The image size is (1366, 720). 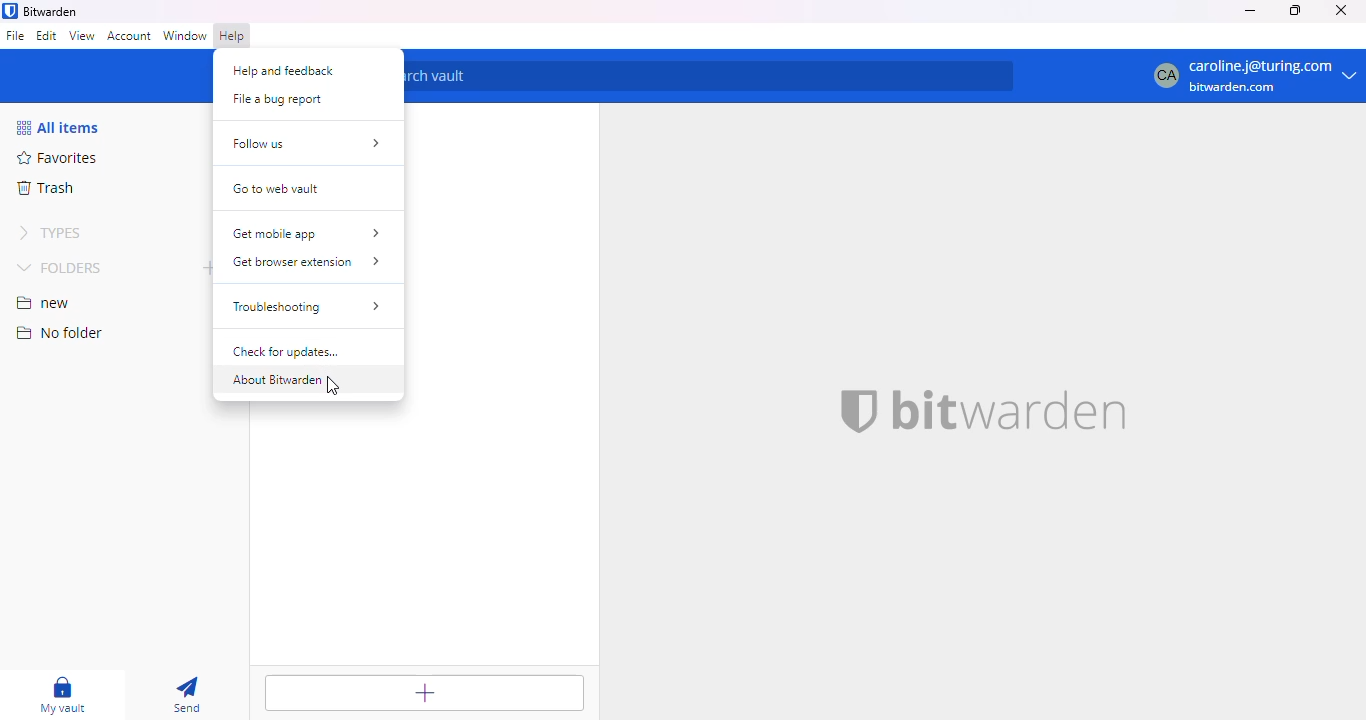 I want to click on Help and feedback, so click(x=285, y=69).